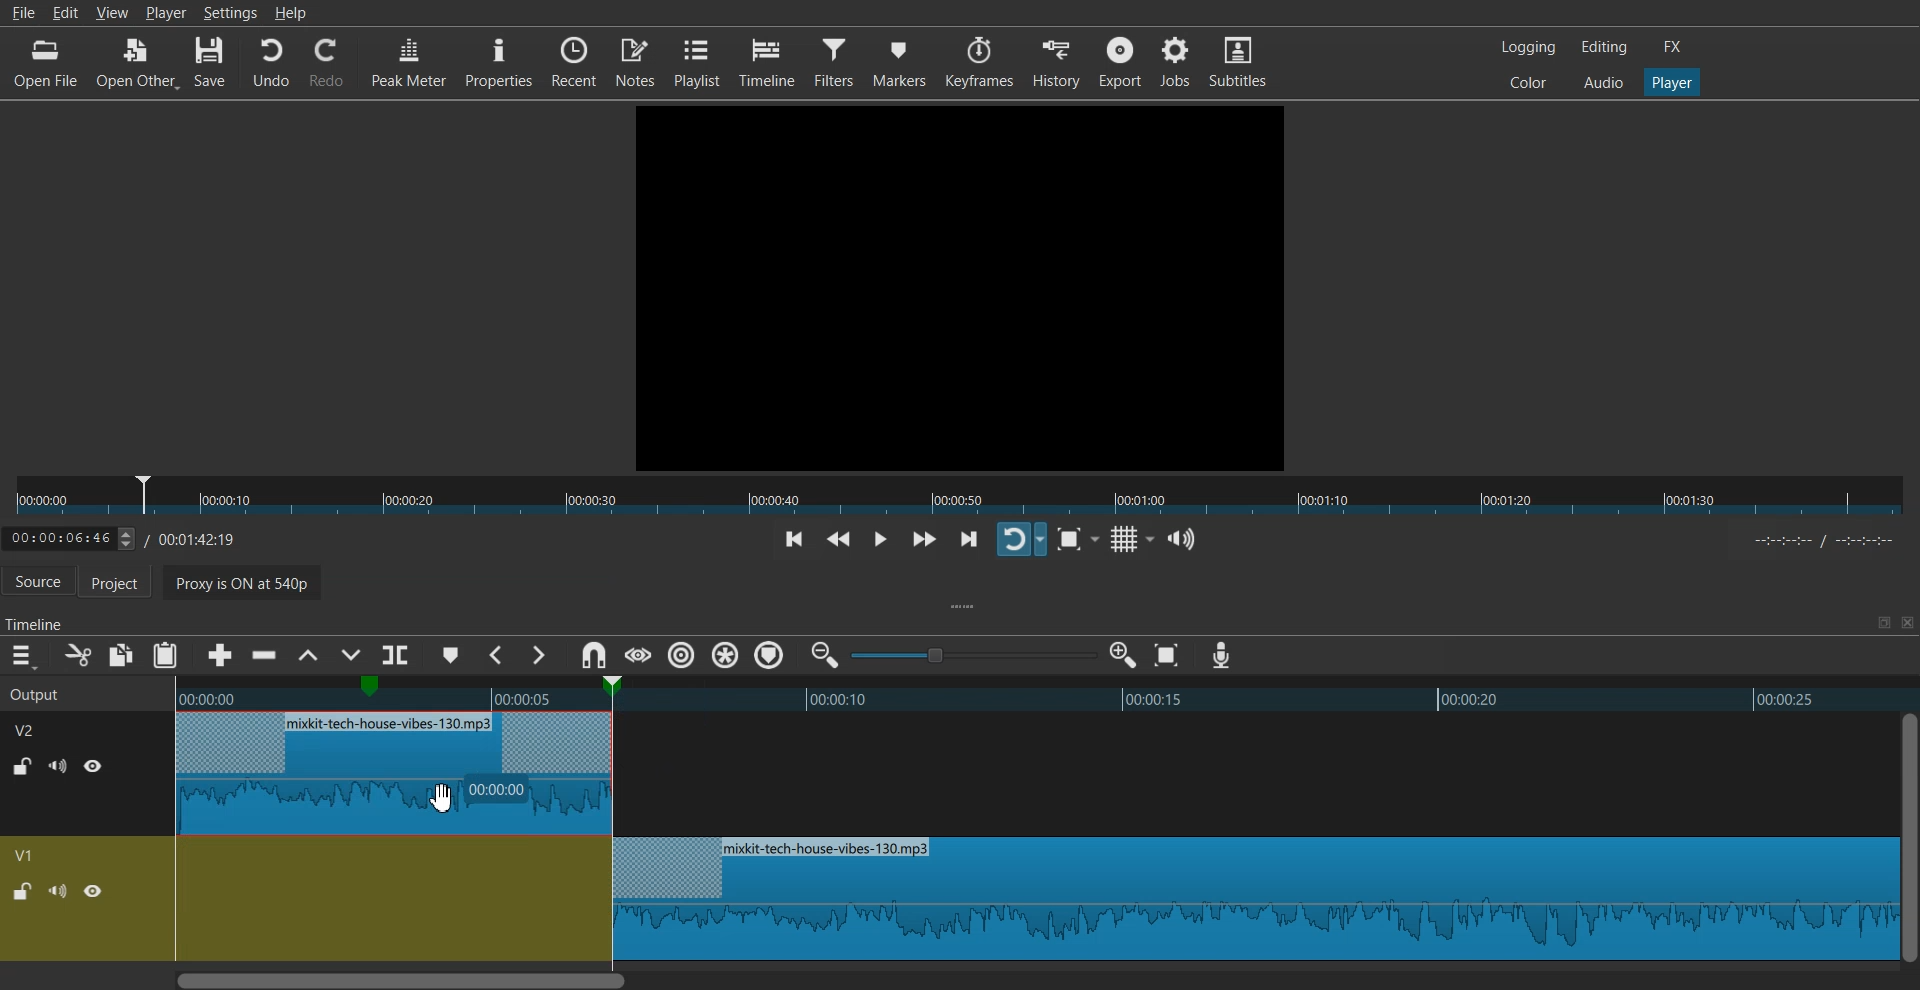  I want to click on Snap audio, so click(391, 775).